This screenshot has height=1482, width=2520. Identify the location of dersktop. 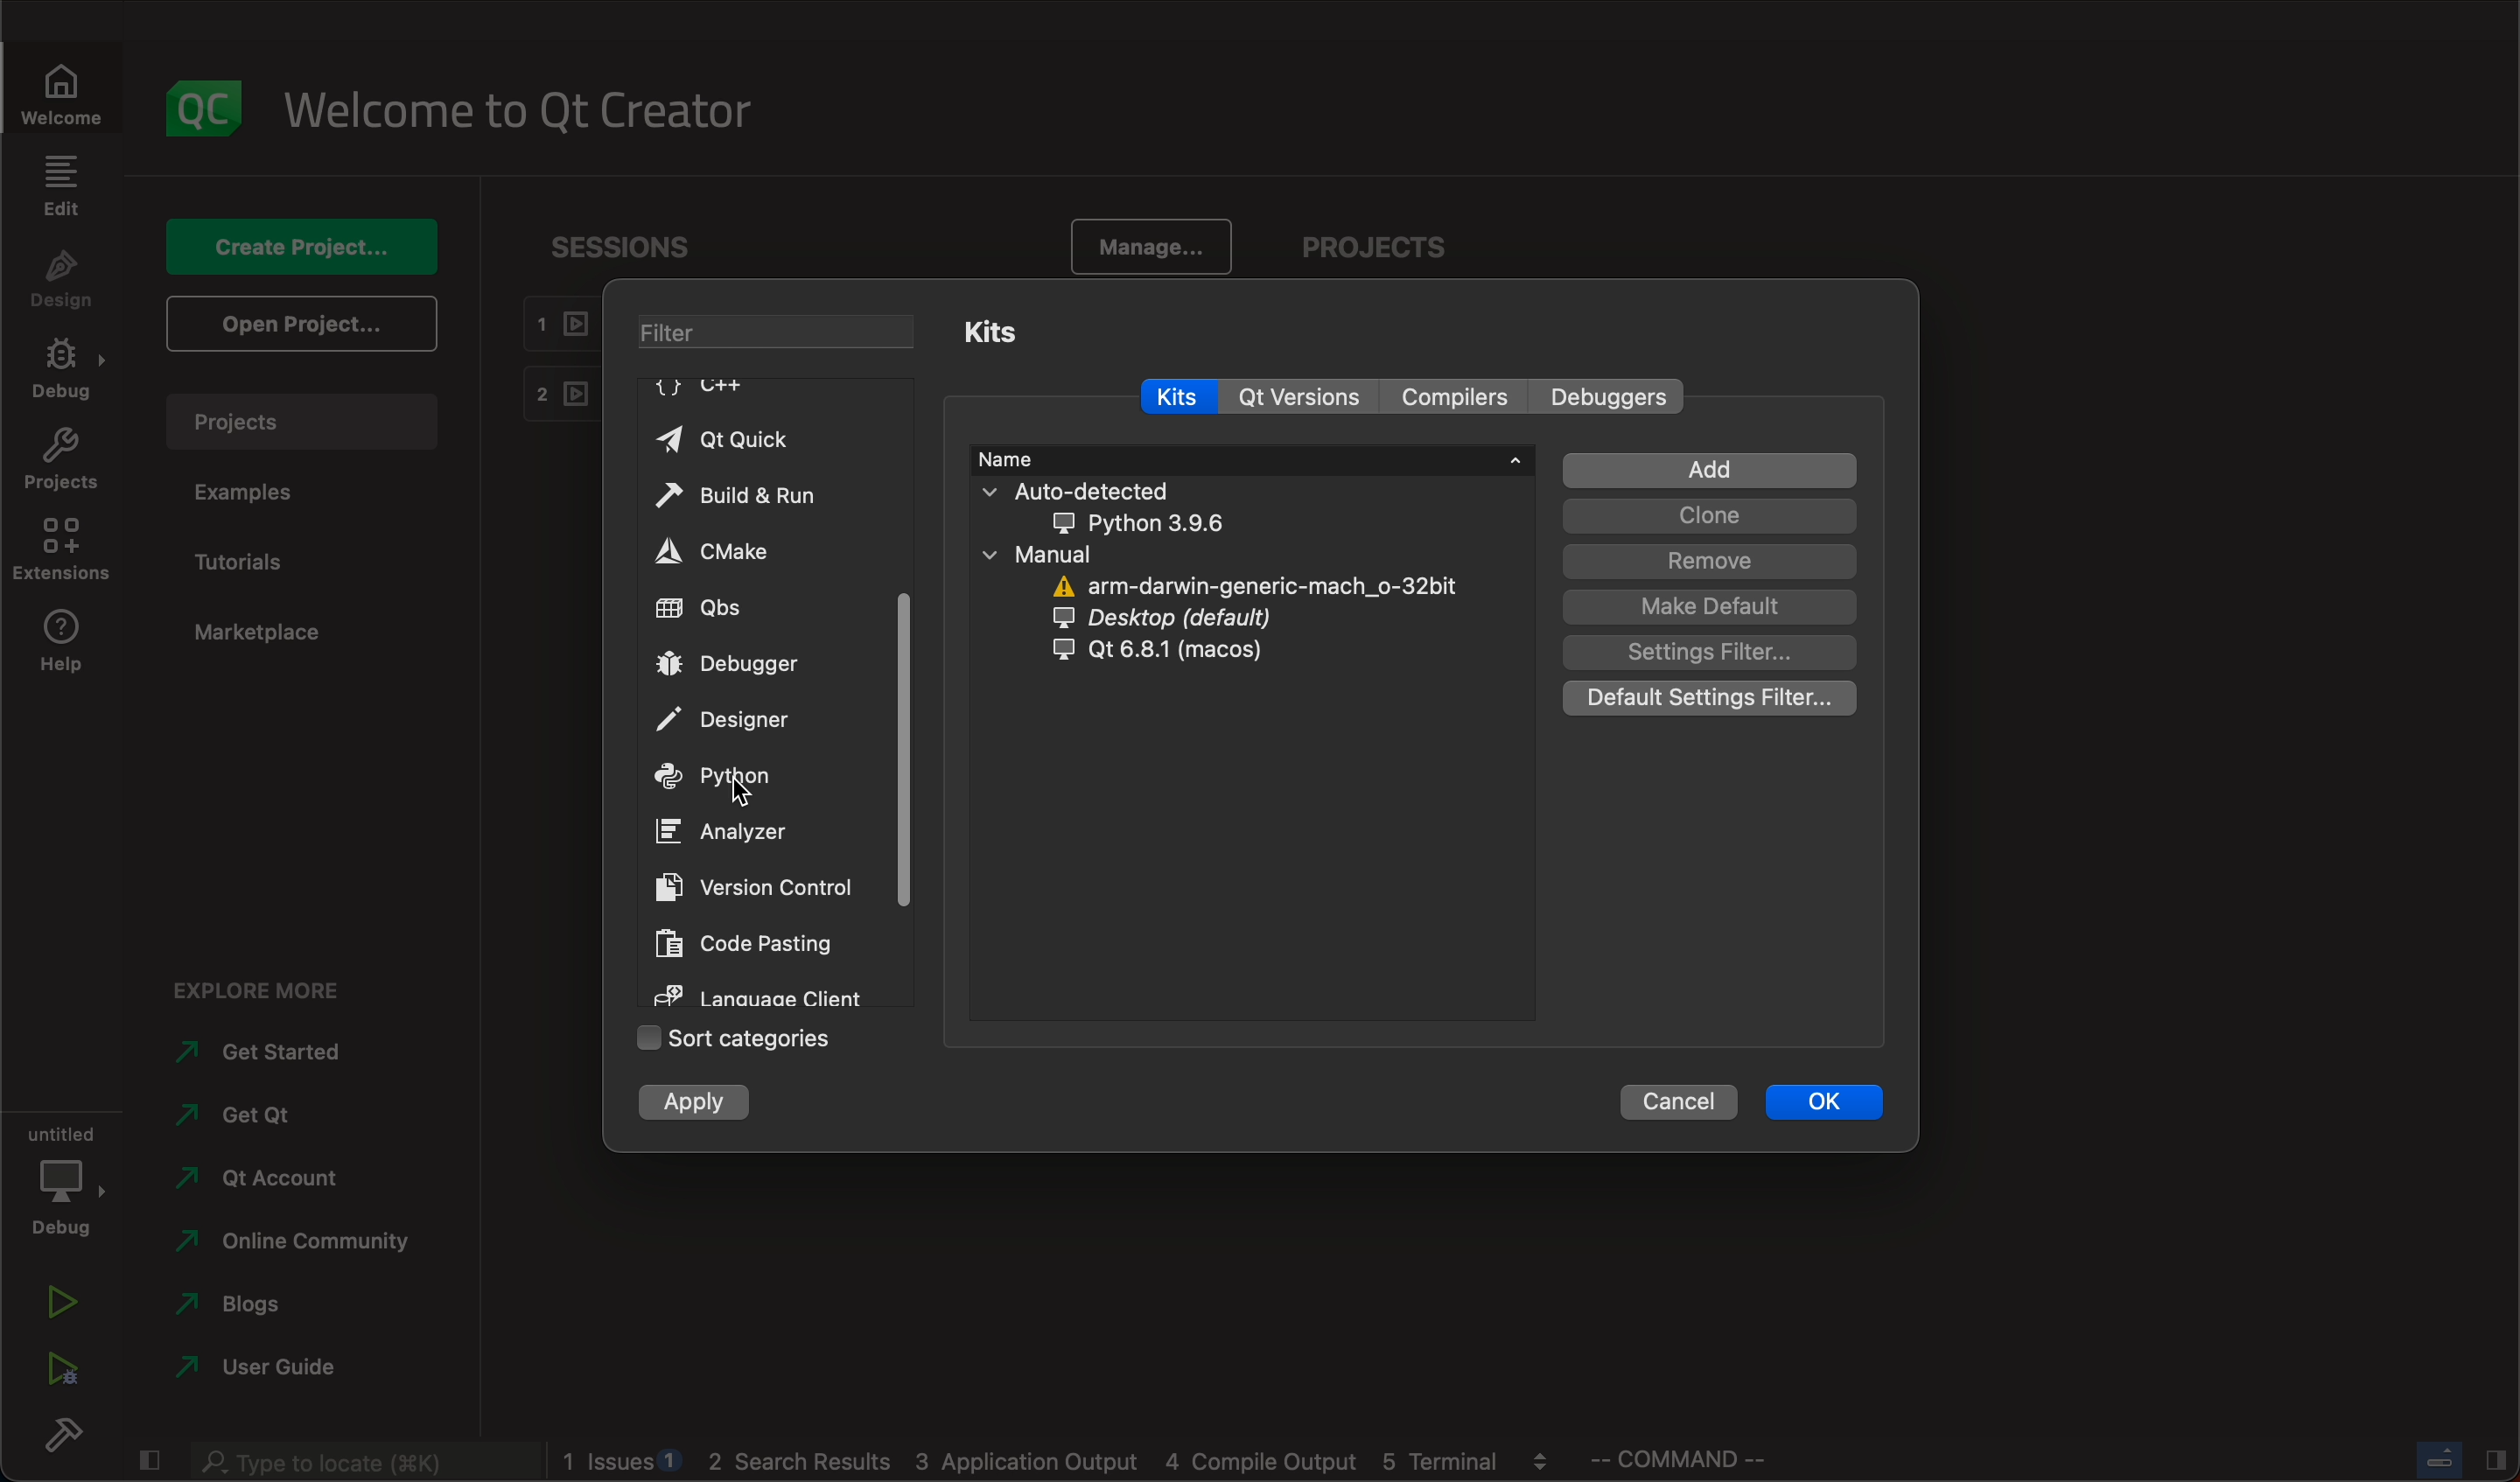
(1187, 619).